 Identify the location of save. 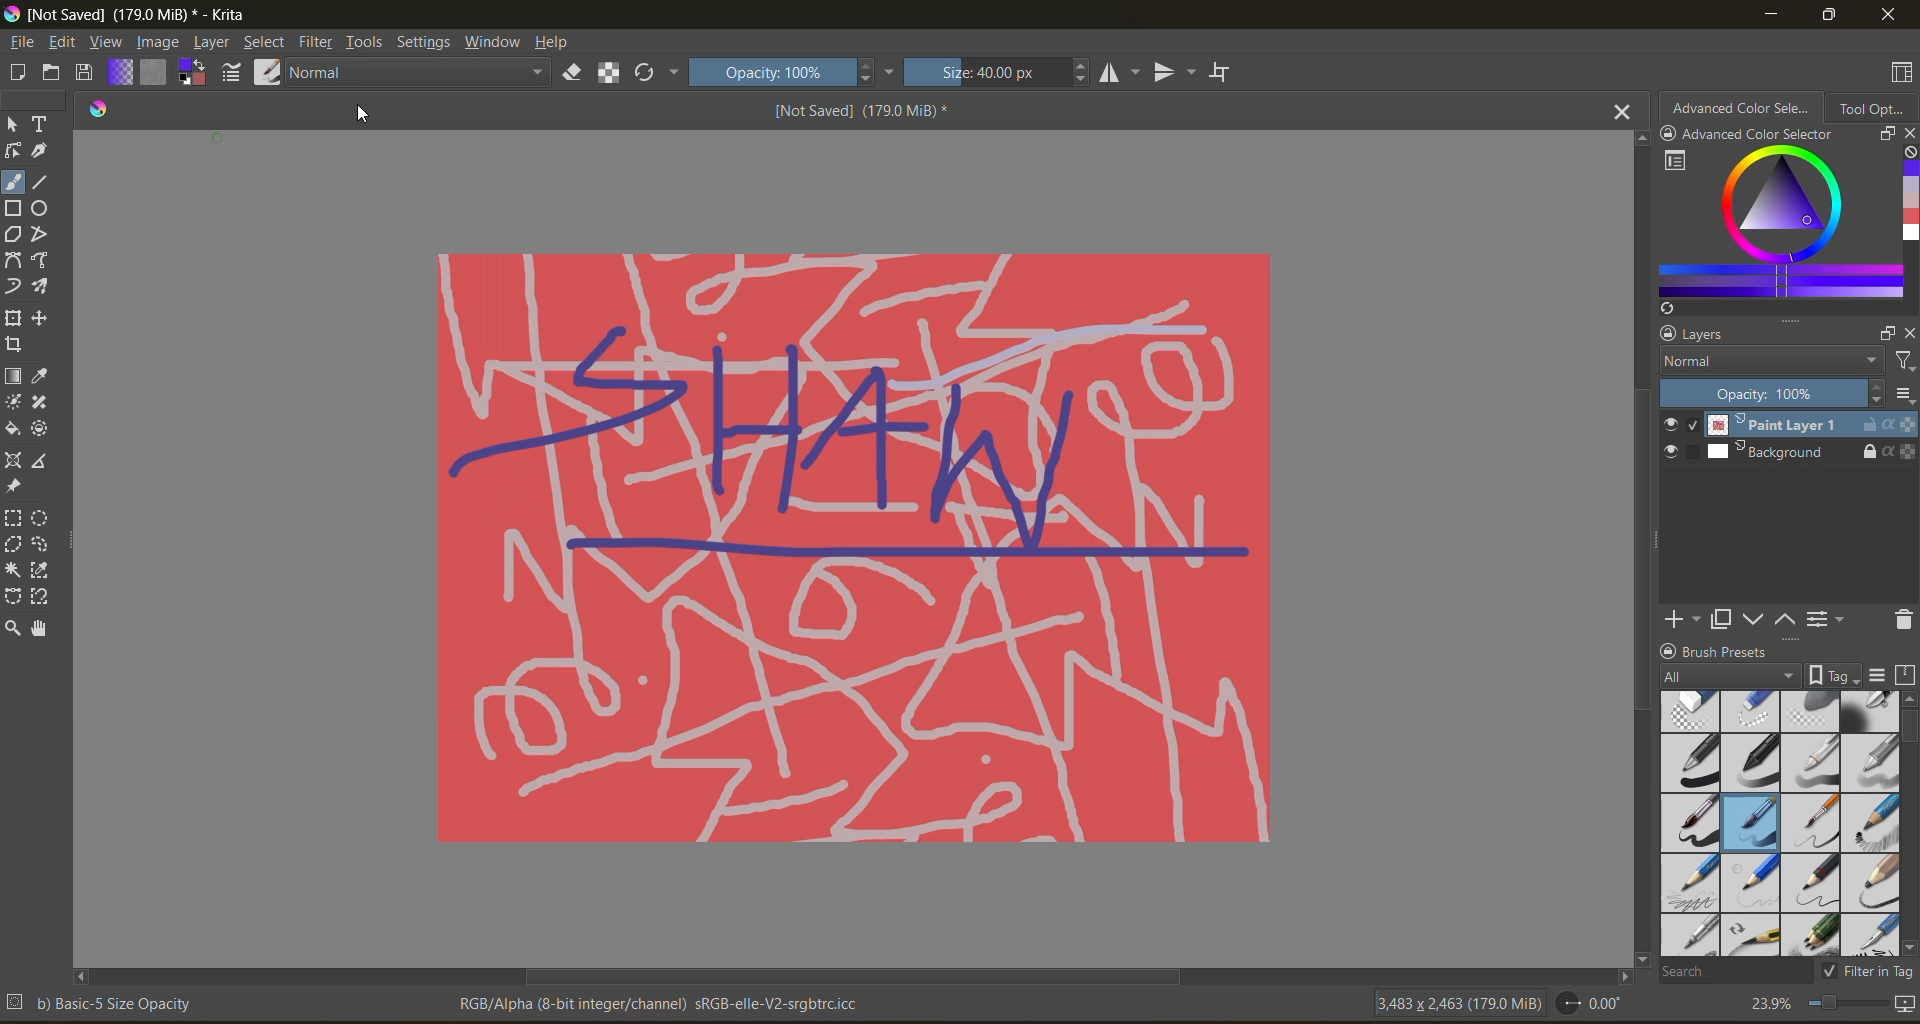
(85, 72).